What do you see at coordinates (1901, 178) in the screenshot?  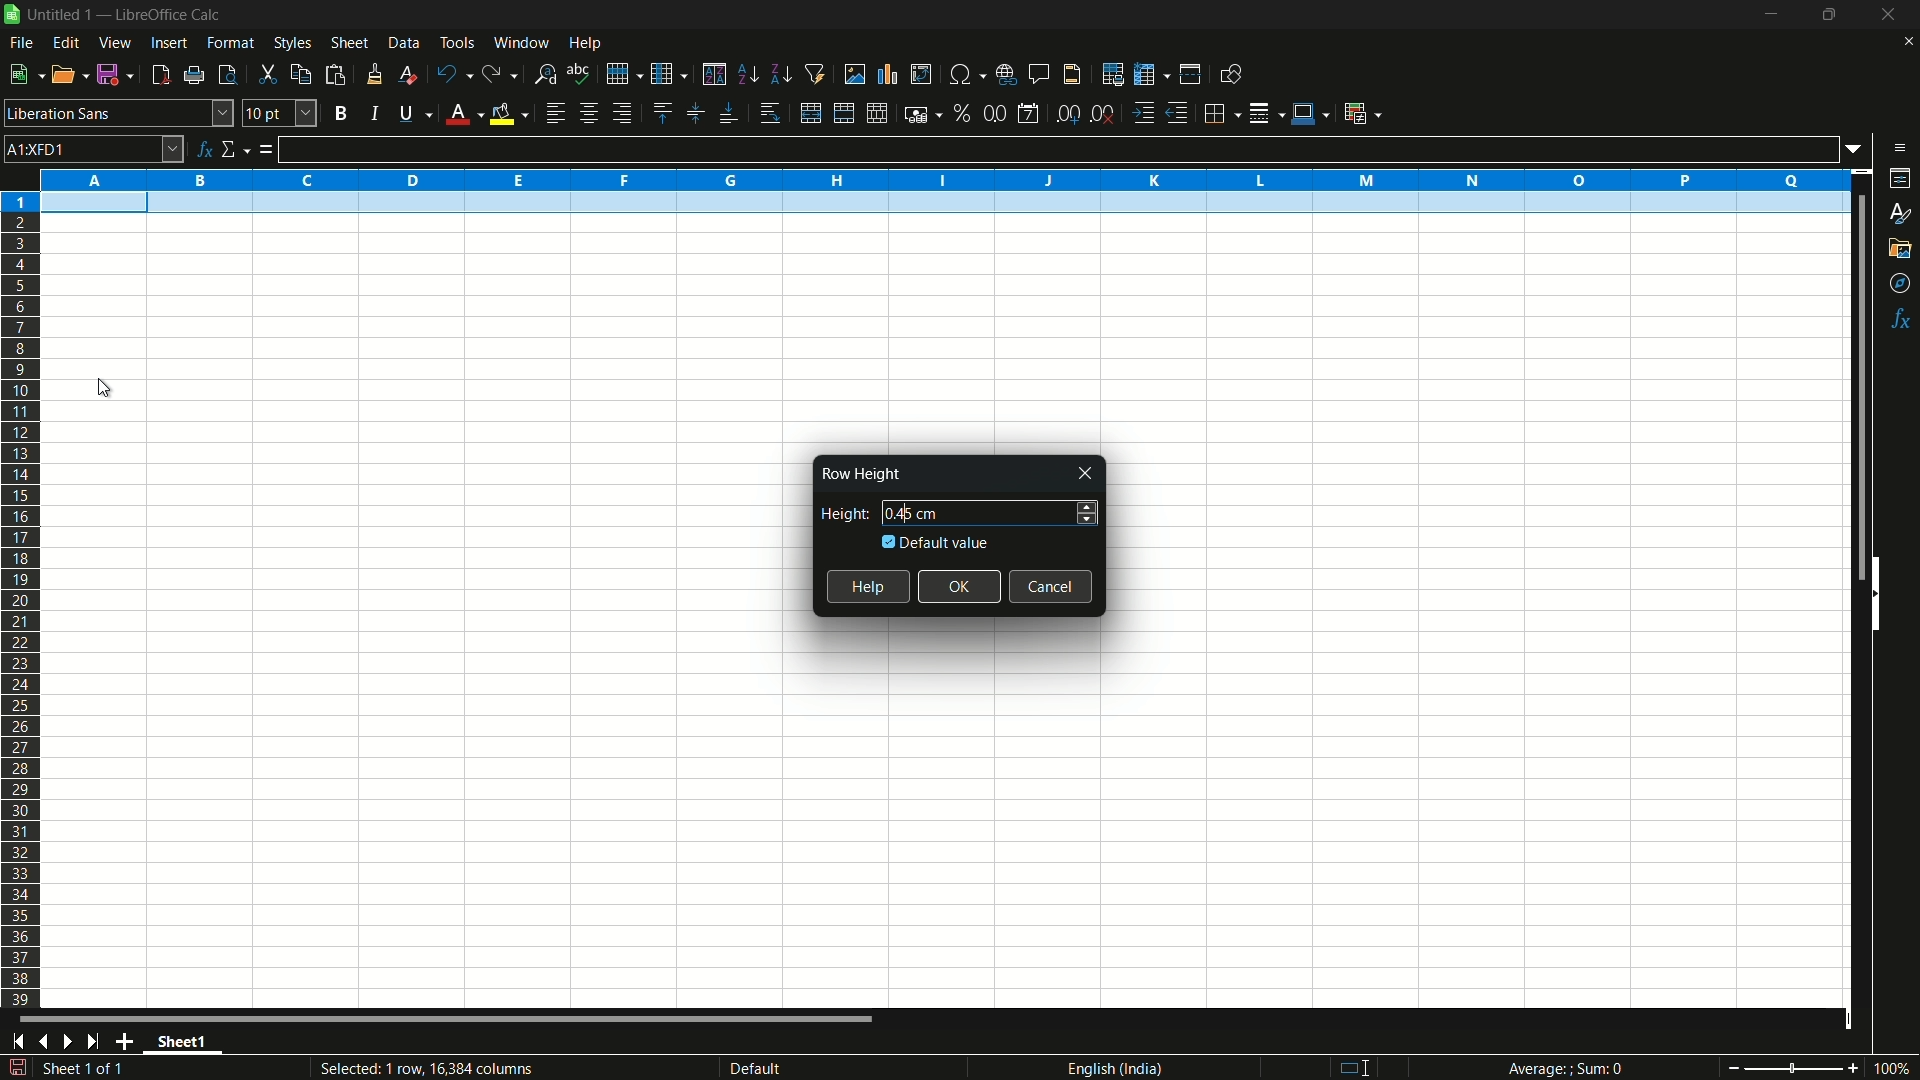 I see `properties` at bounding box center [1901, 178].